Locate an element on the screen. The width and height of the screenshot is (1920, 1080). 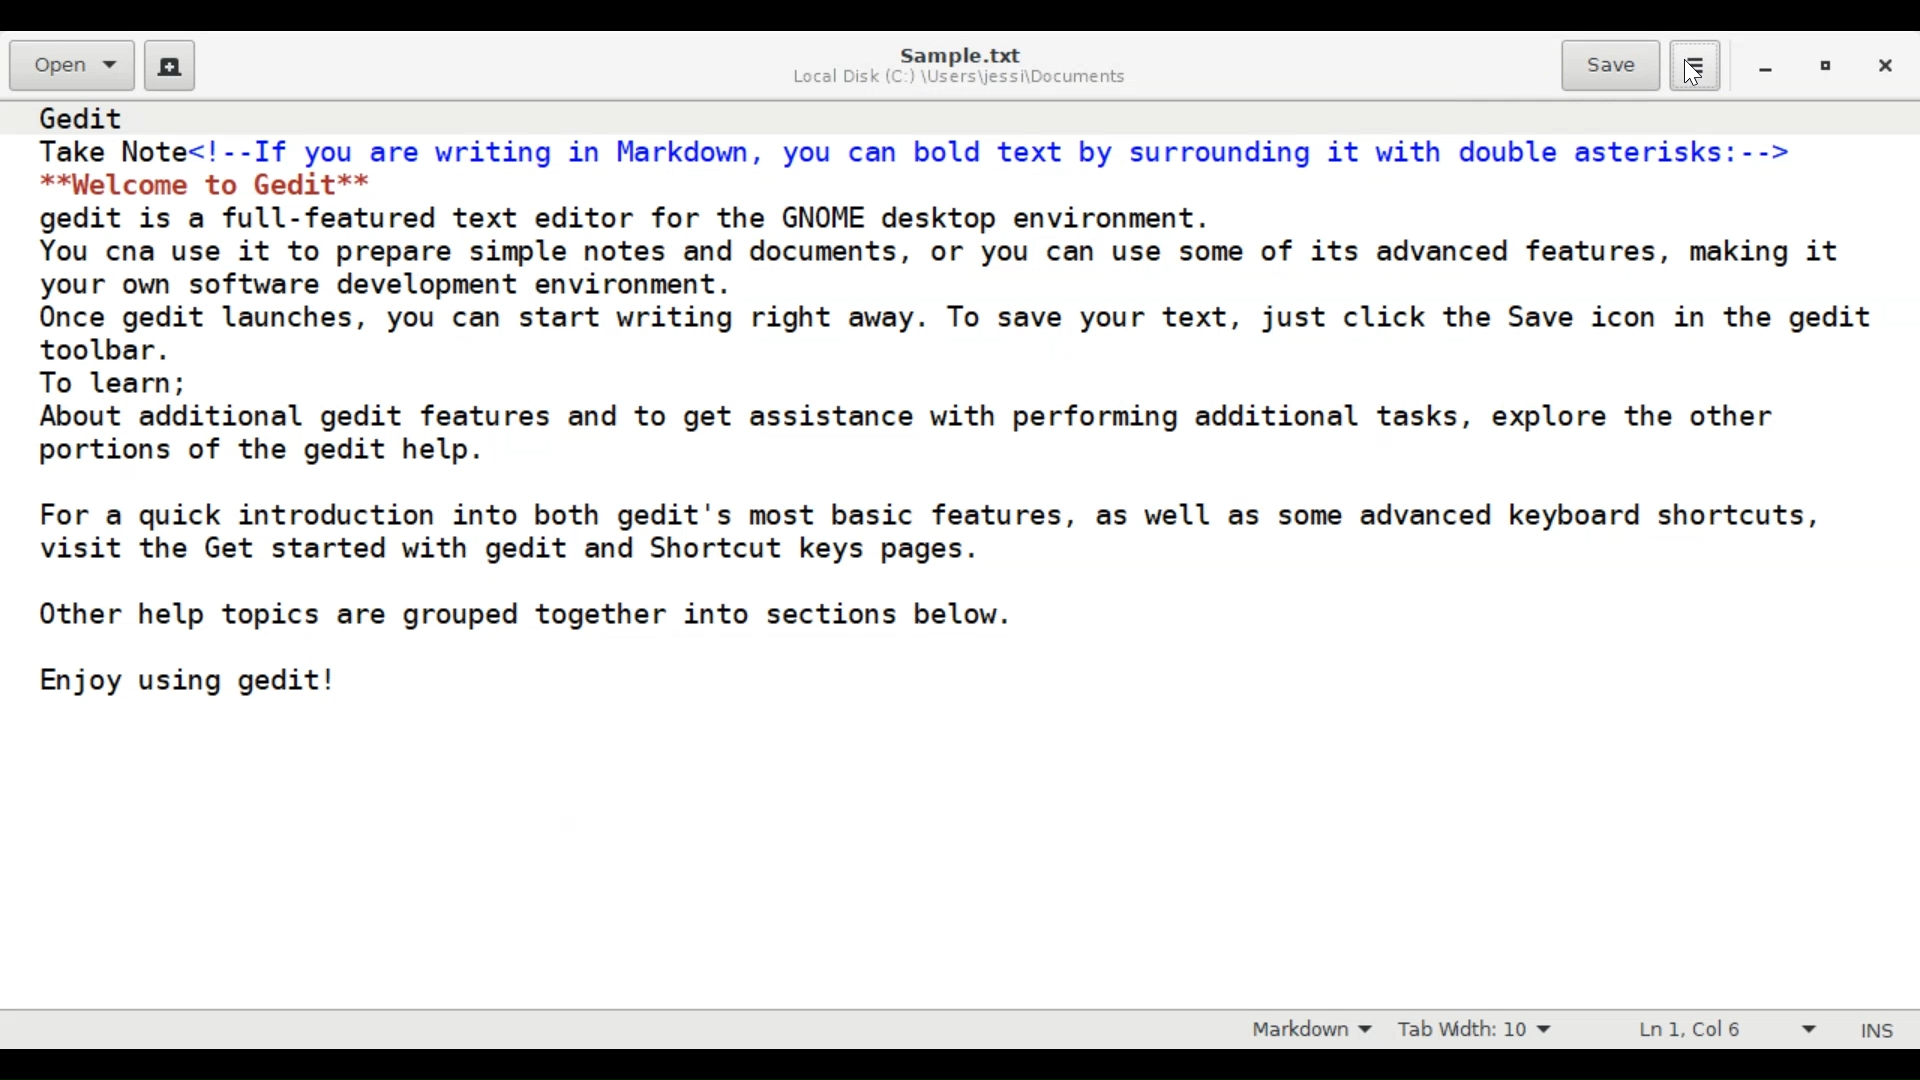
minimize is located at coordinates (1769, 71).